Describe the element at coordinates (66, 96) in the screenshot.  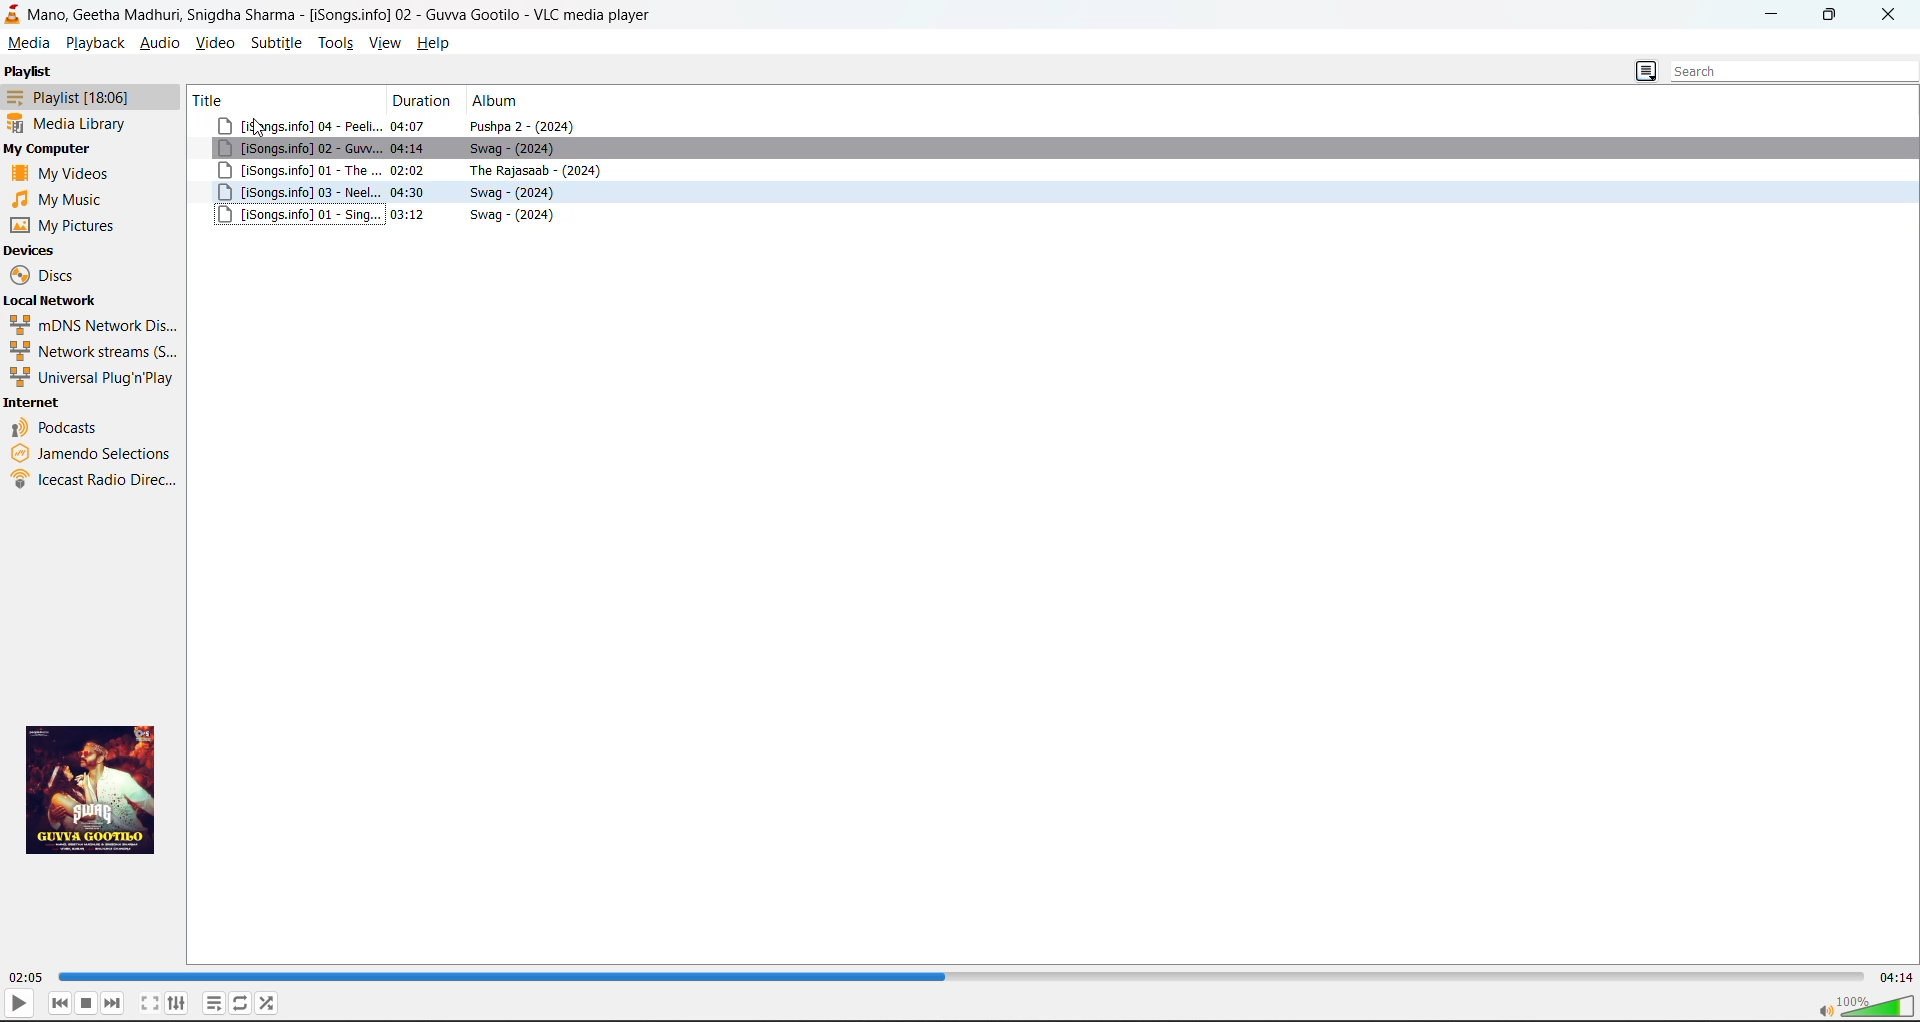
I see `playlist` at that location.